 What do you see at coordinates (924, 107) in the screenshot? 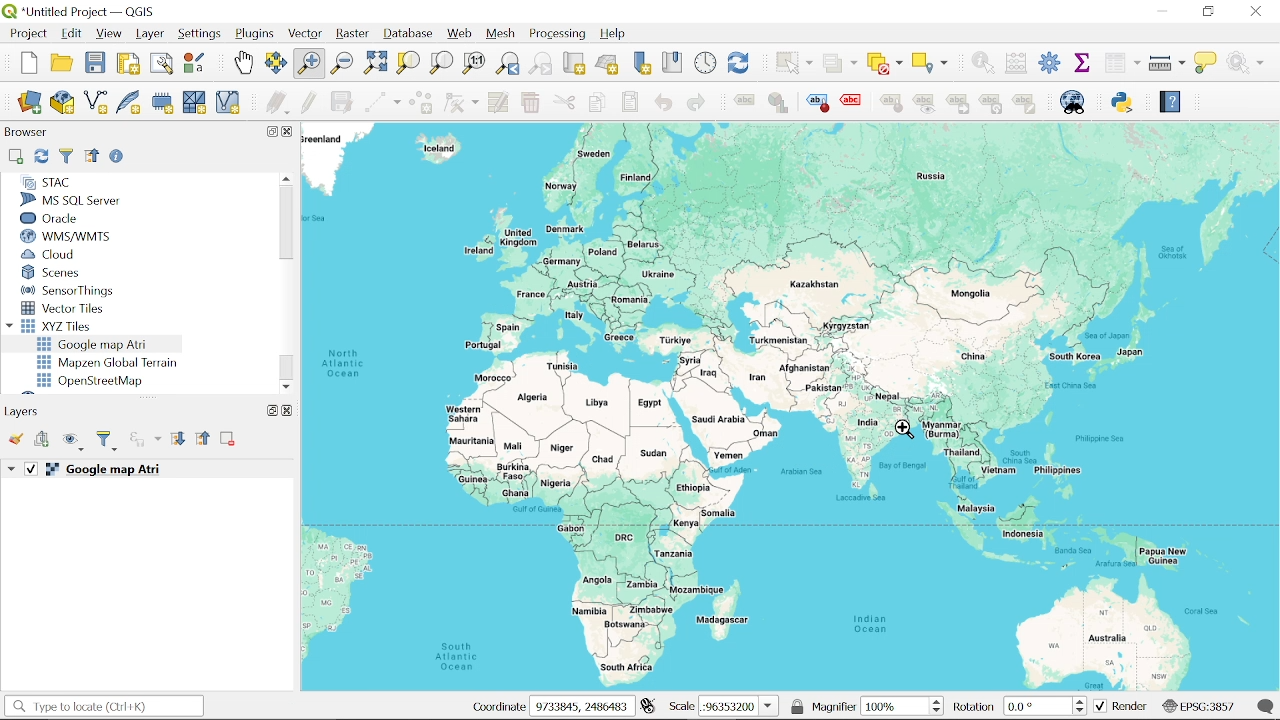
I see `Show/hide label and diagrams` at bounding box center [924, 107].